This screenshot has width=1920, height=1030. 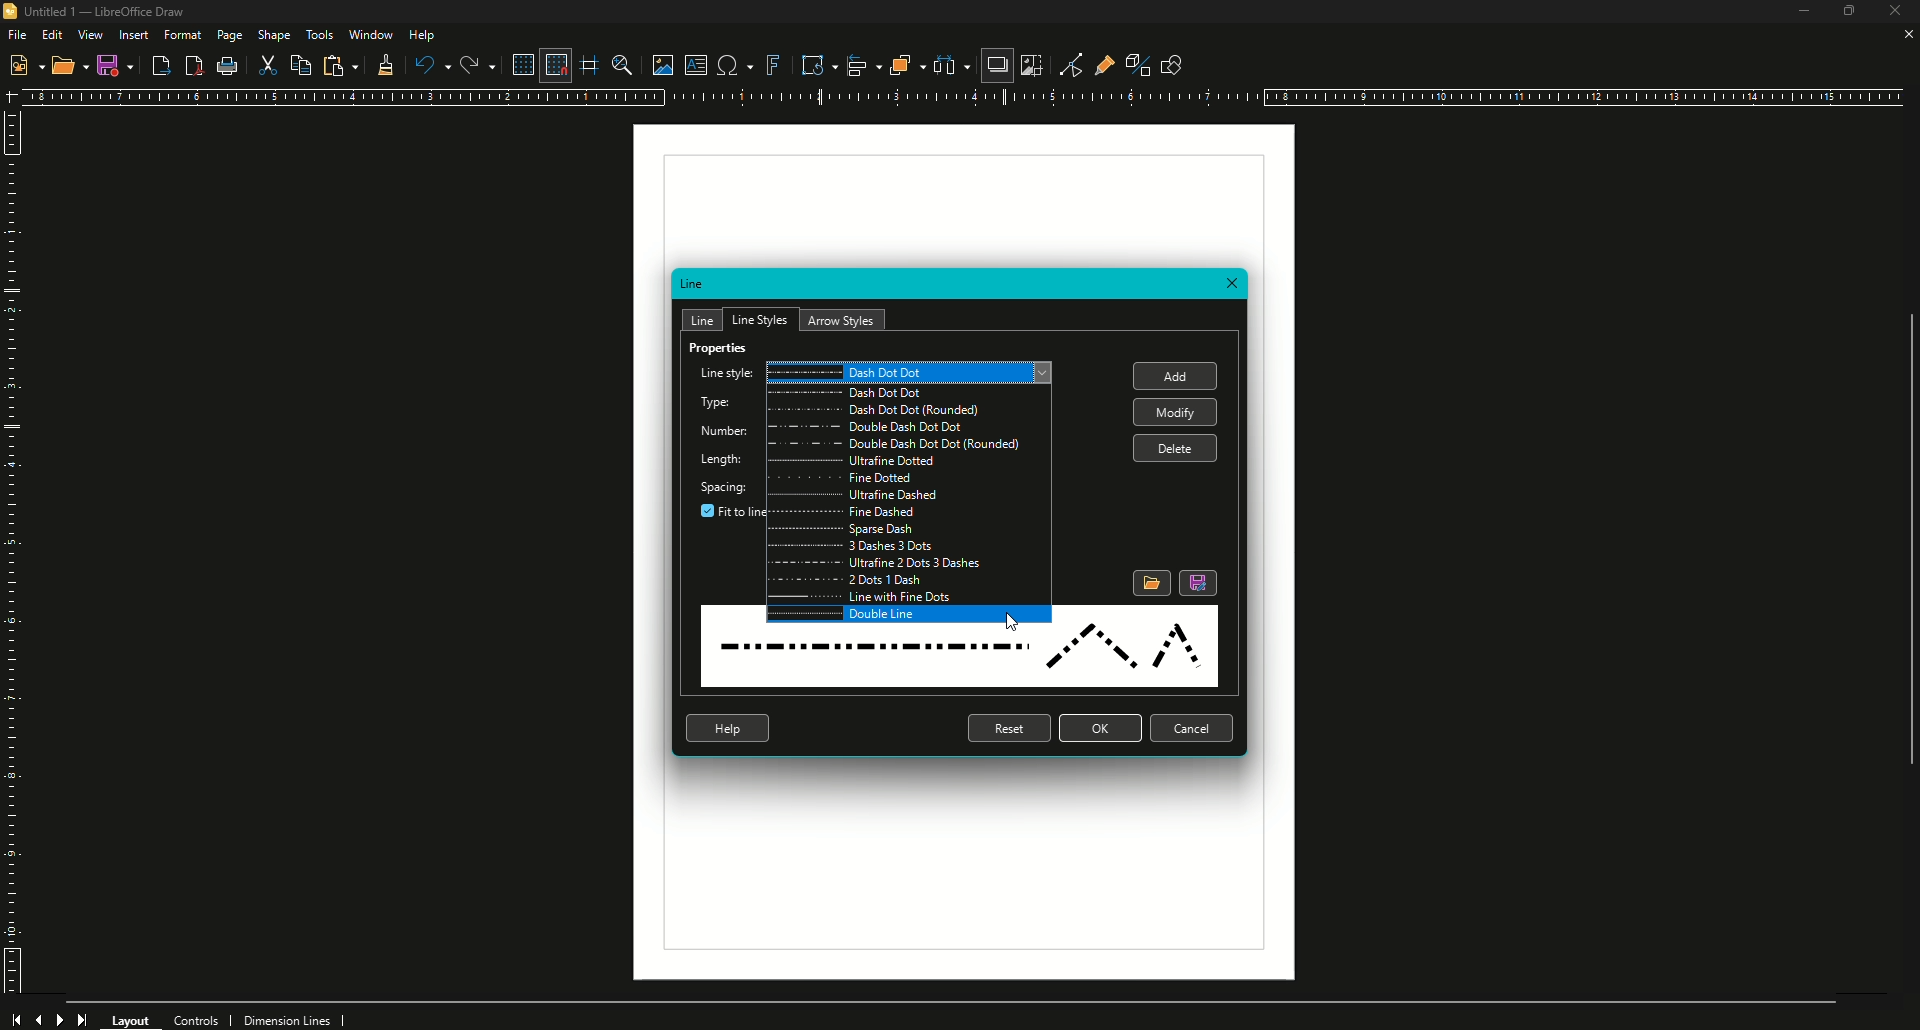 What do you see at coordinates (370, 34) in the screenshot?
I see `Window` at bounding box center [370, 34].